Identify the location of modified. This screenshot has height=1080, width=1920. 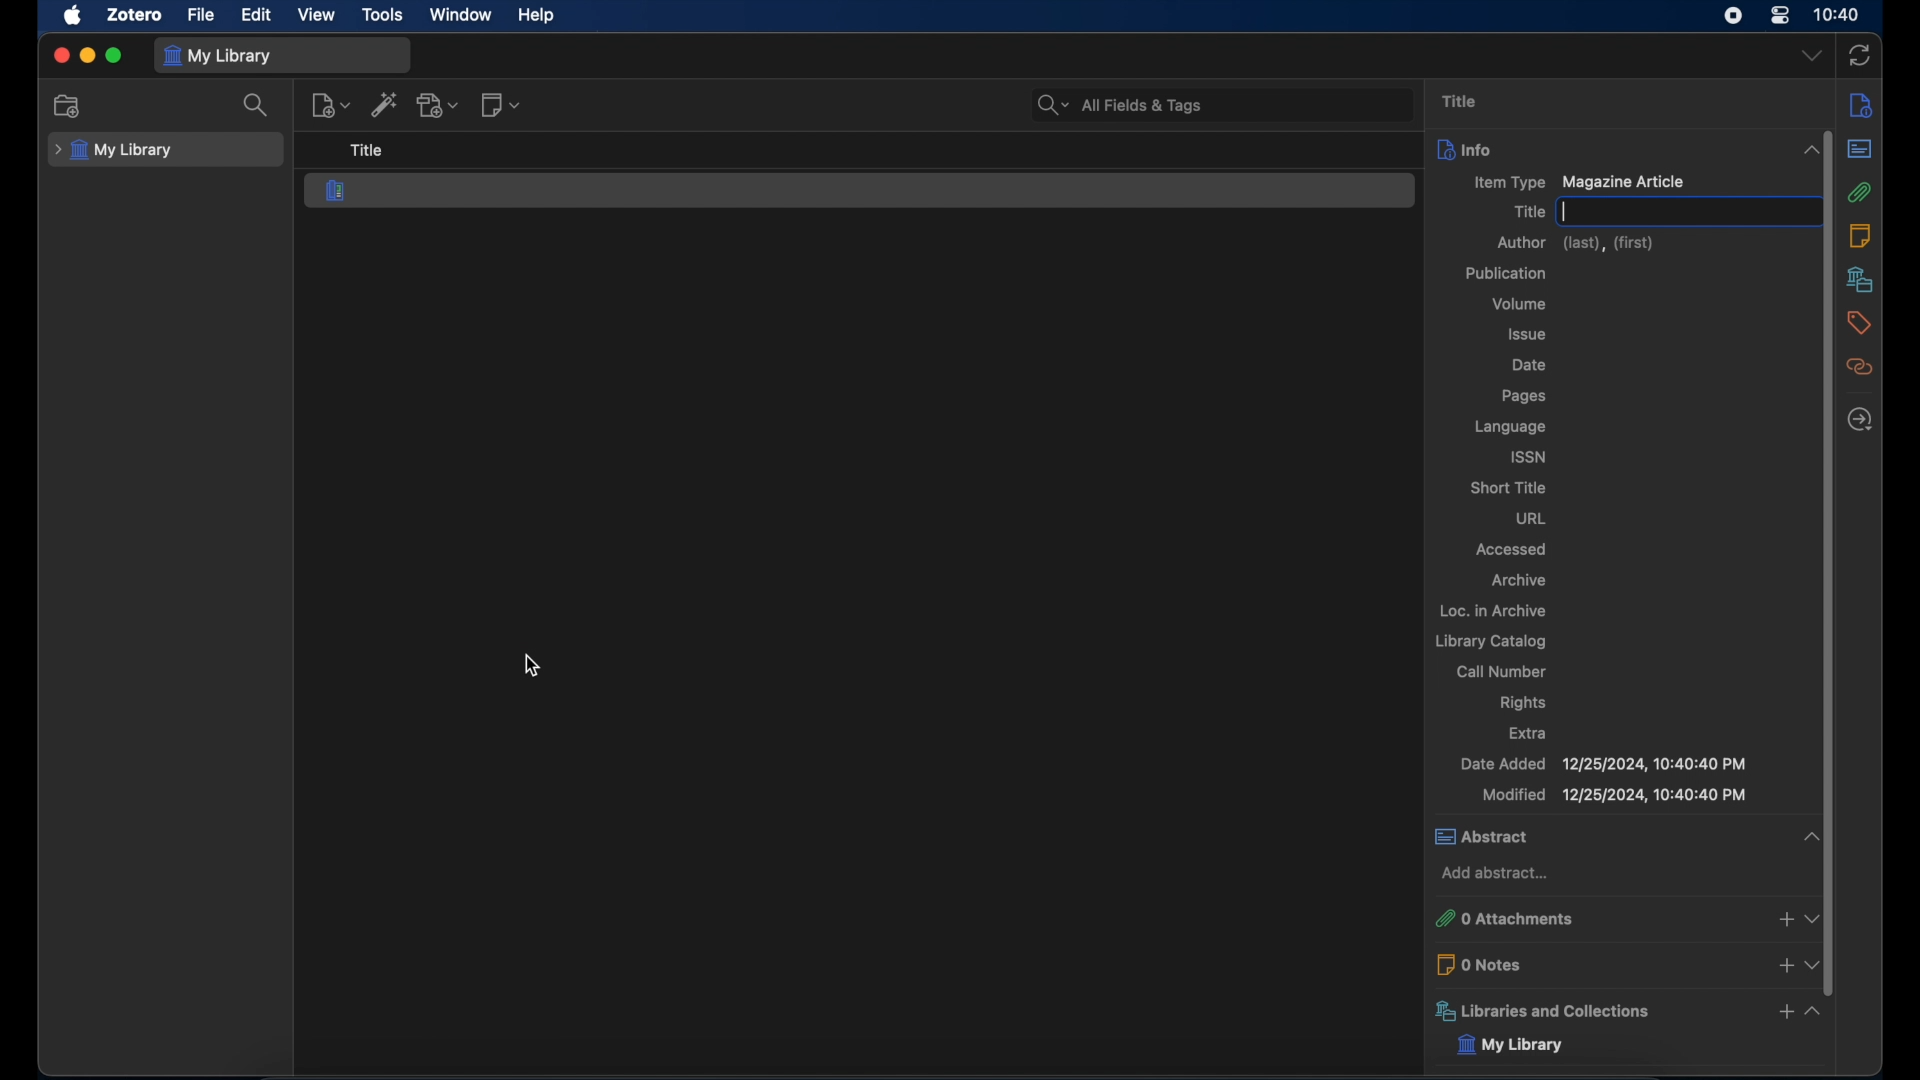
(1614, 795).